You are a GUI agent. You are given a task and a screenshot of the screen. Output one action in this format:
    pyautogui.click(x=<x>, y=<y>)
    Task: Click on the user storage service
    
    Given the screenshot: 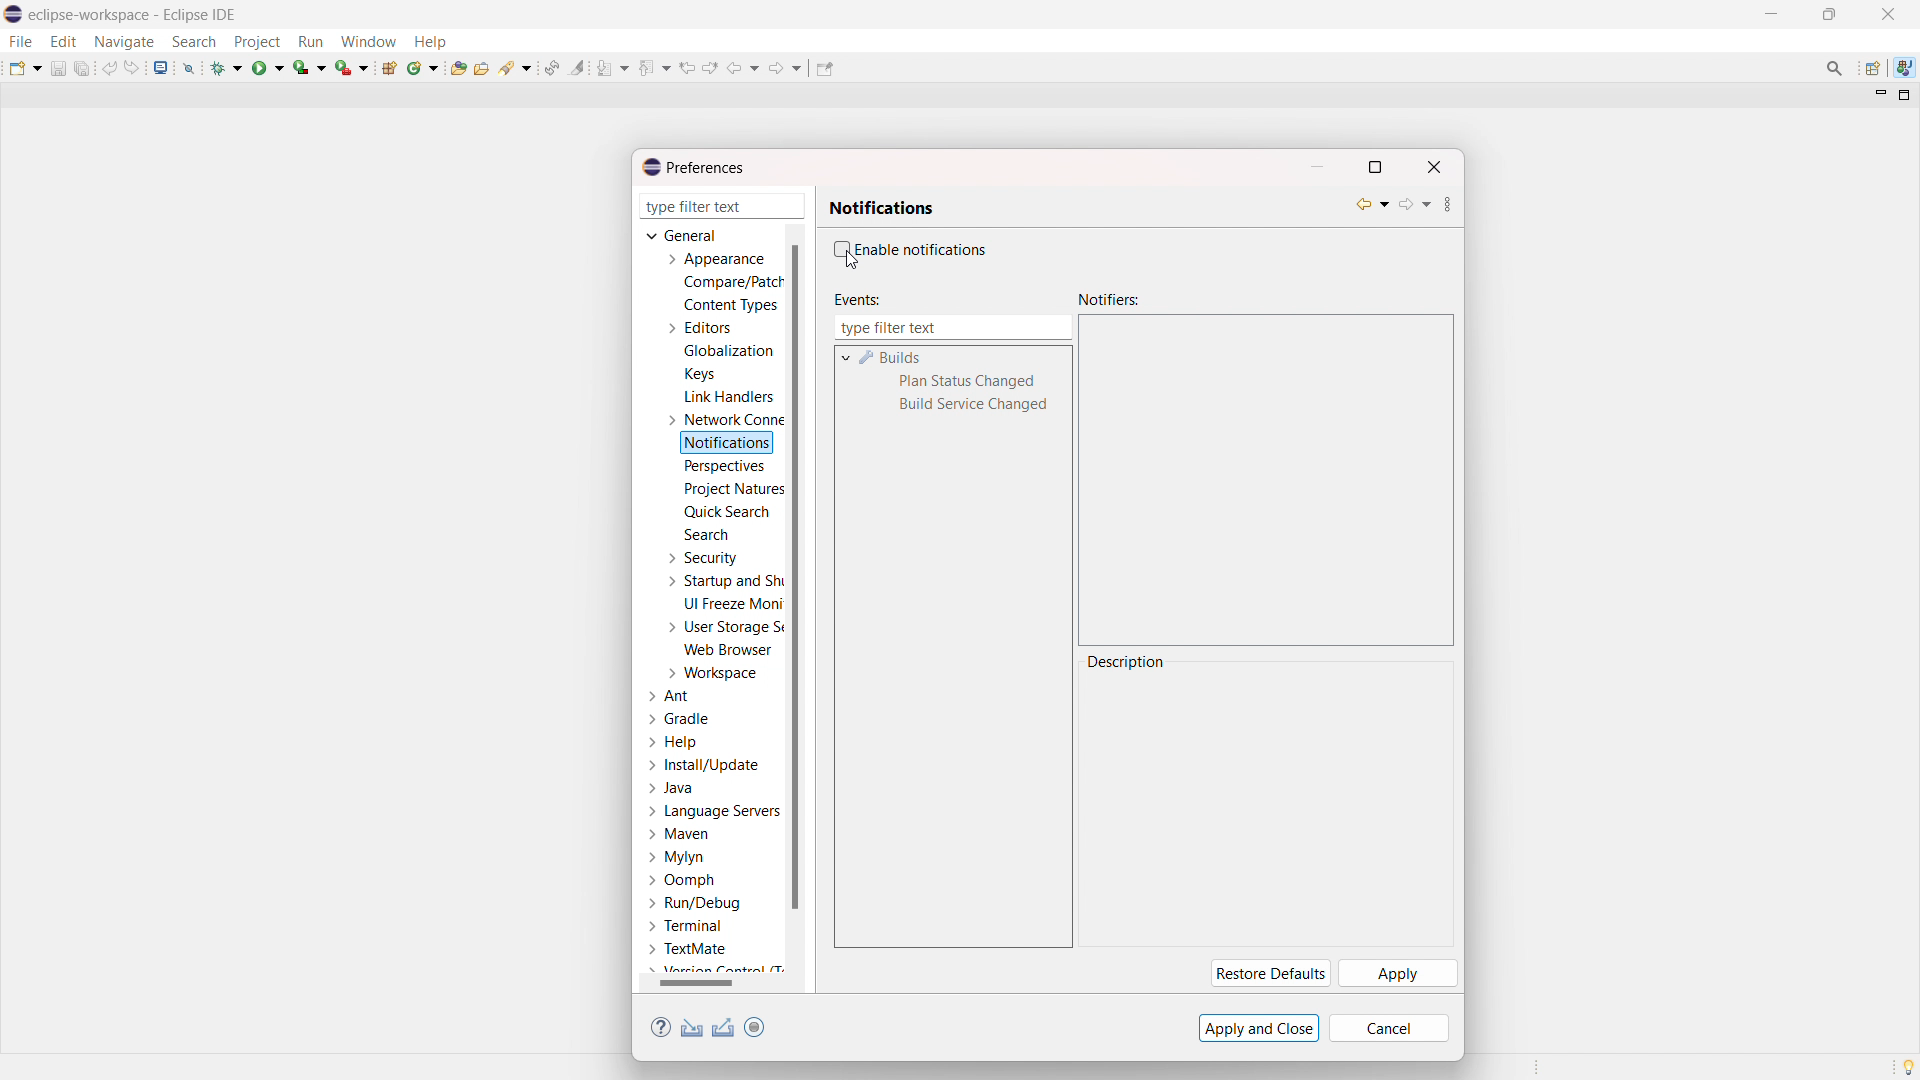 What is the action you would take?
    pyautogui.click(x=721, y=626)
    